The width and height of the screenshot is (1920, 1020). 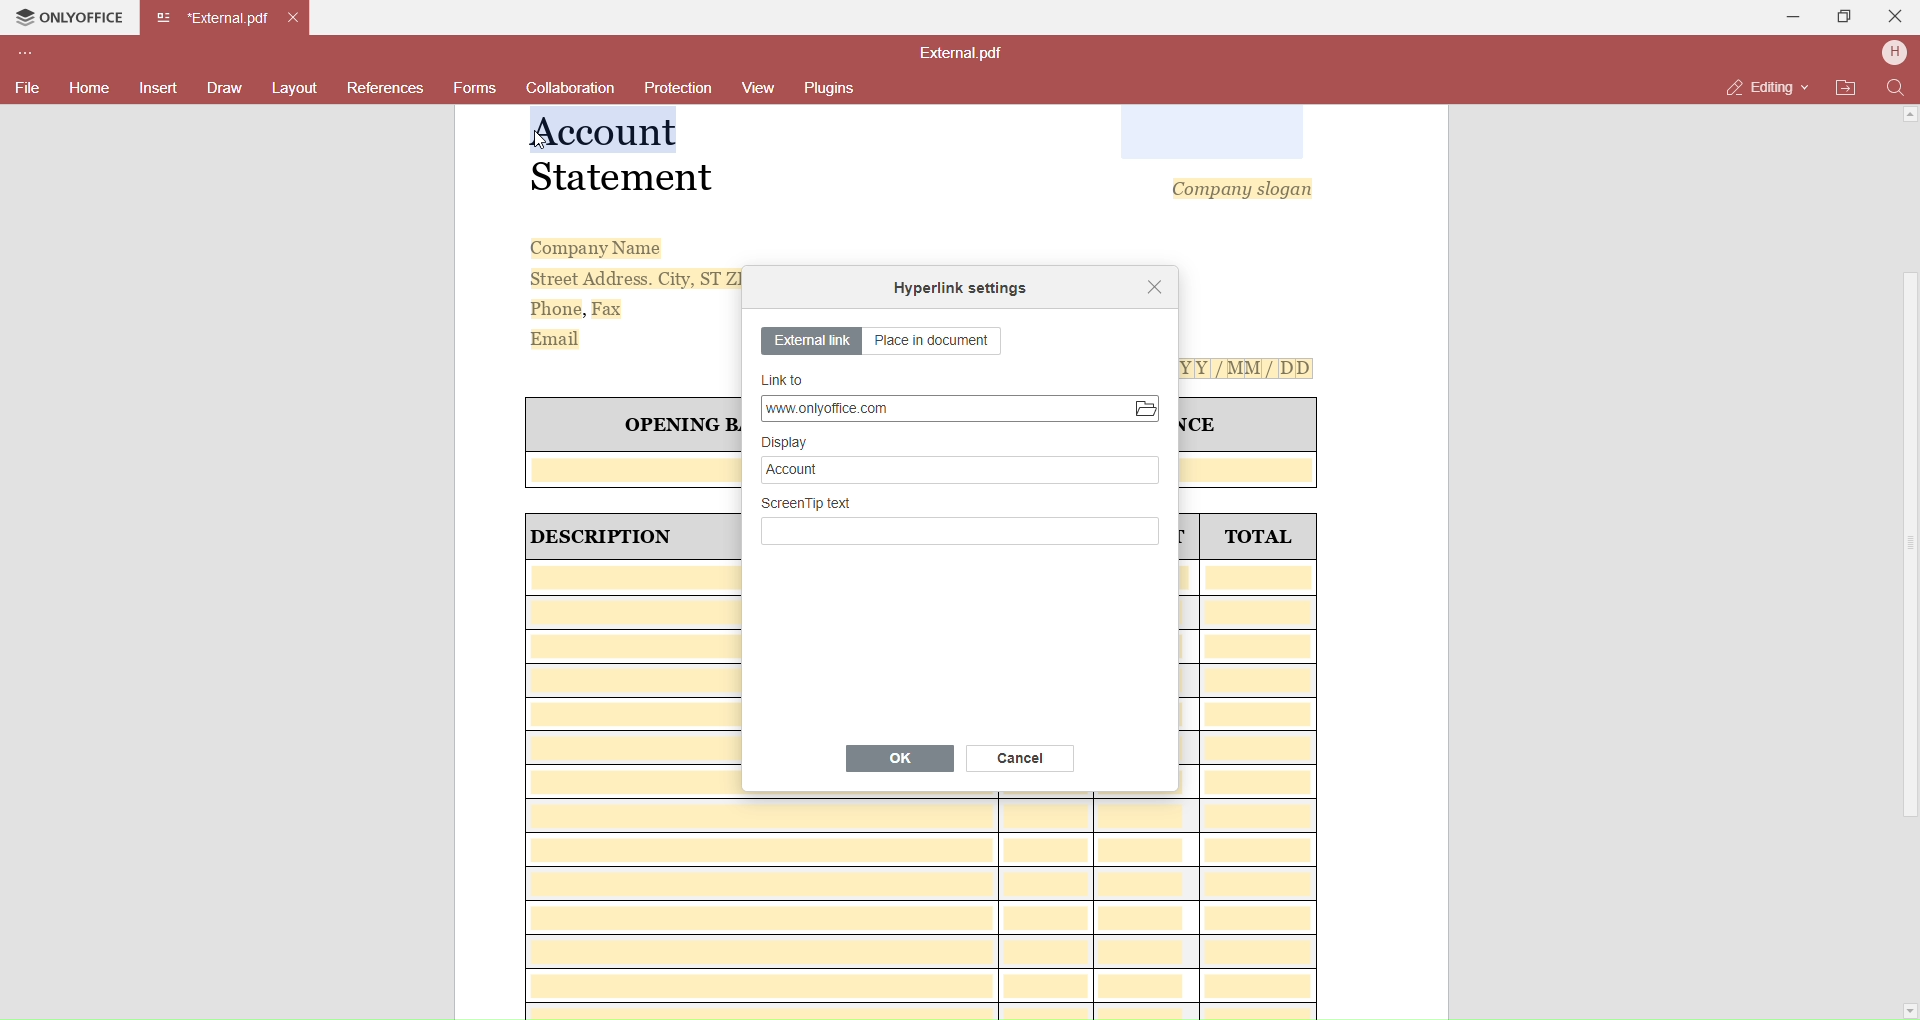 I want to click on Protection, so click(x=680, y=92).